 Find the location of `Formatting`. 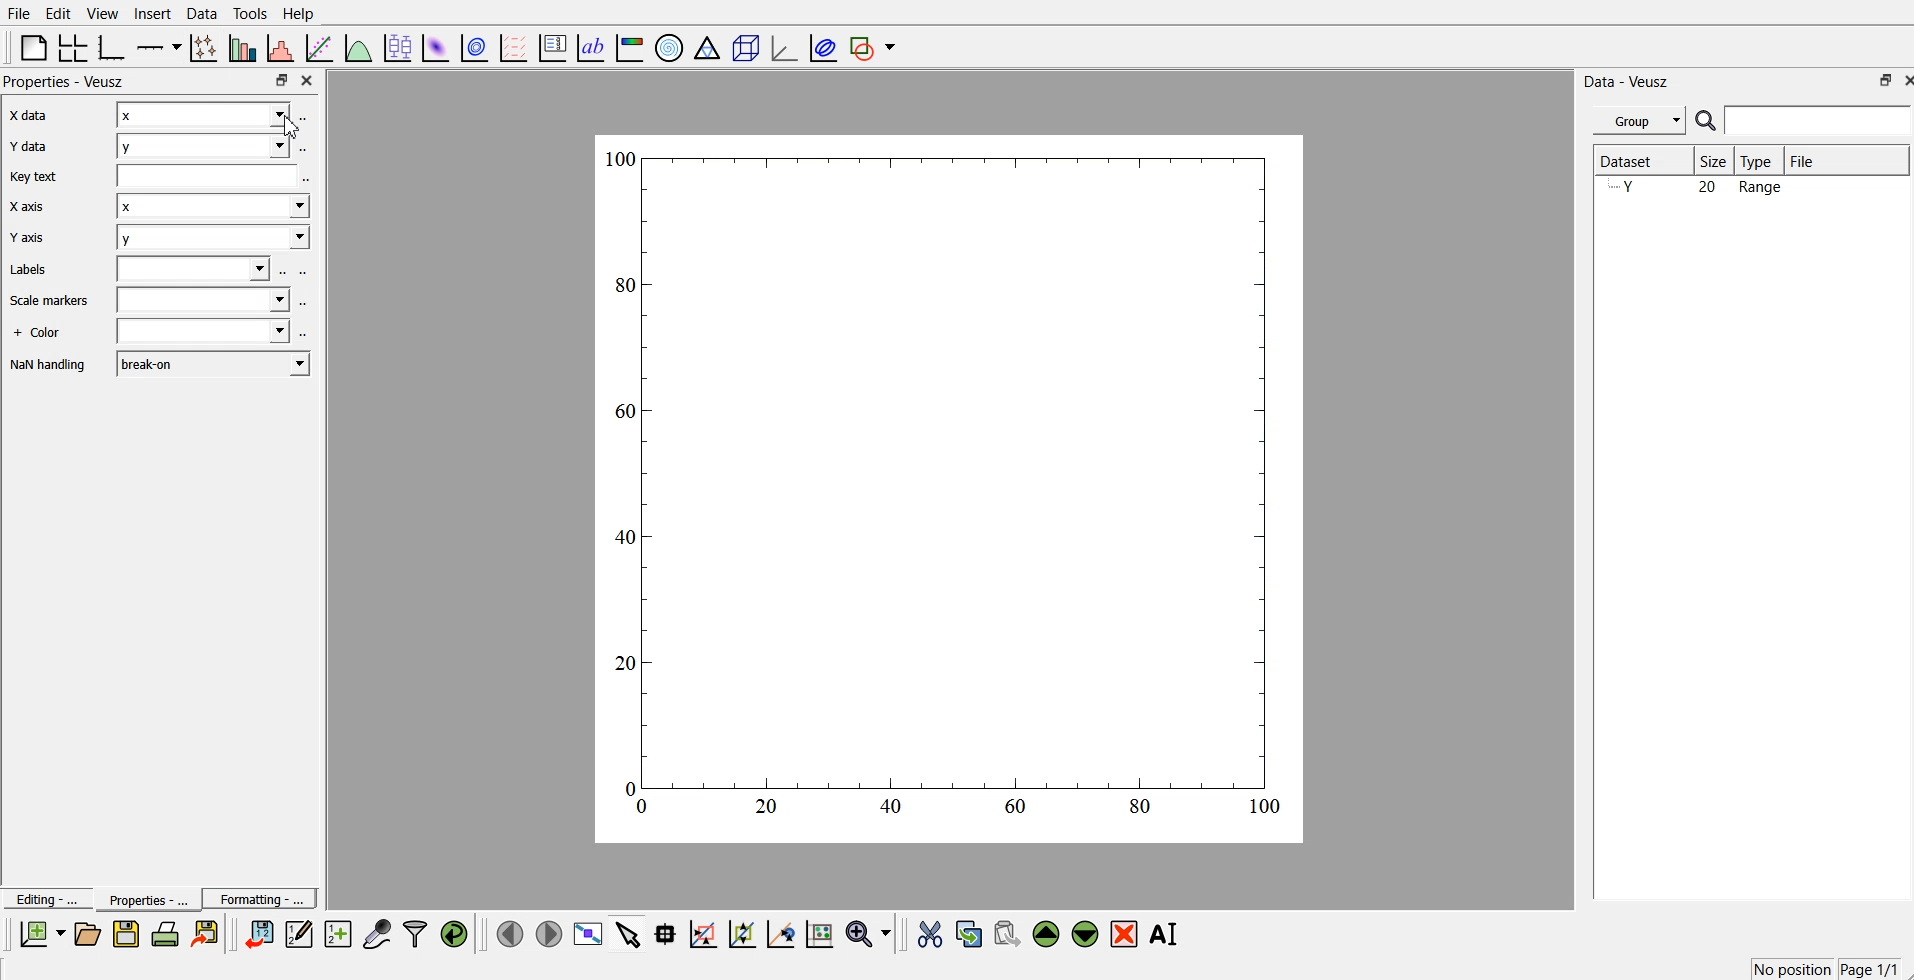

Formatting is located at coordinates (260, 896).